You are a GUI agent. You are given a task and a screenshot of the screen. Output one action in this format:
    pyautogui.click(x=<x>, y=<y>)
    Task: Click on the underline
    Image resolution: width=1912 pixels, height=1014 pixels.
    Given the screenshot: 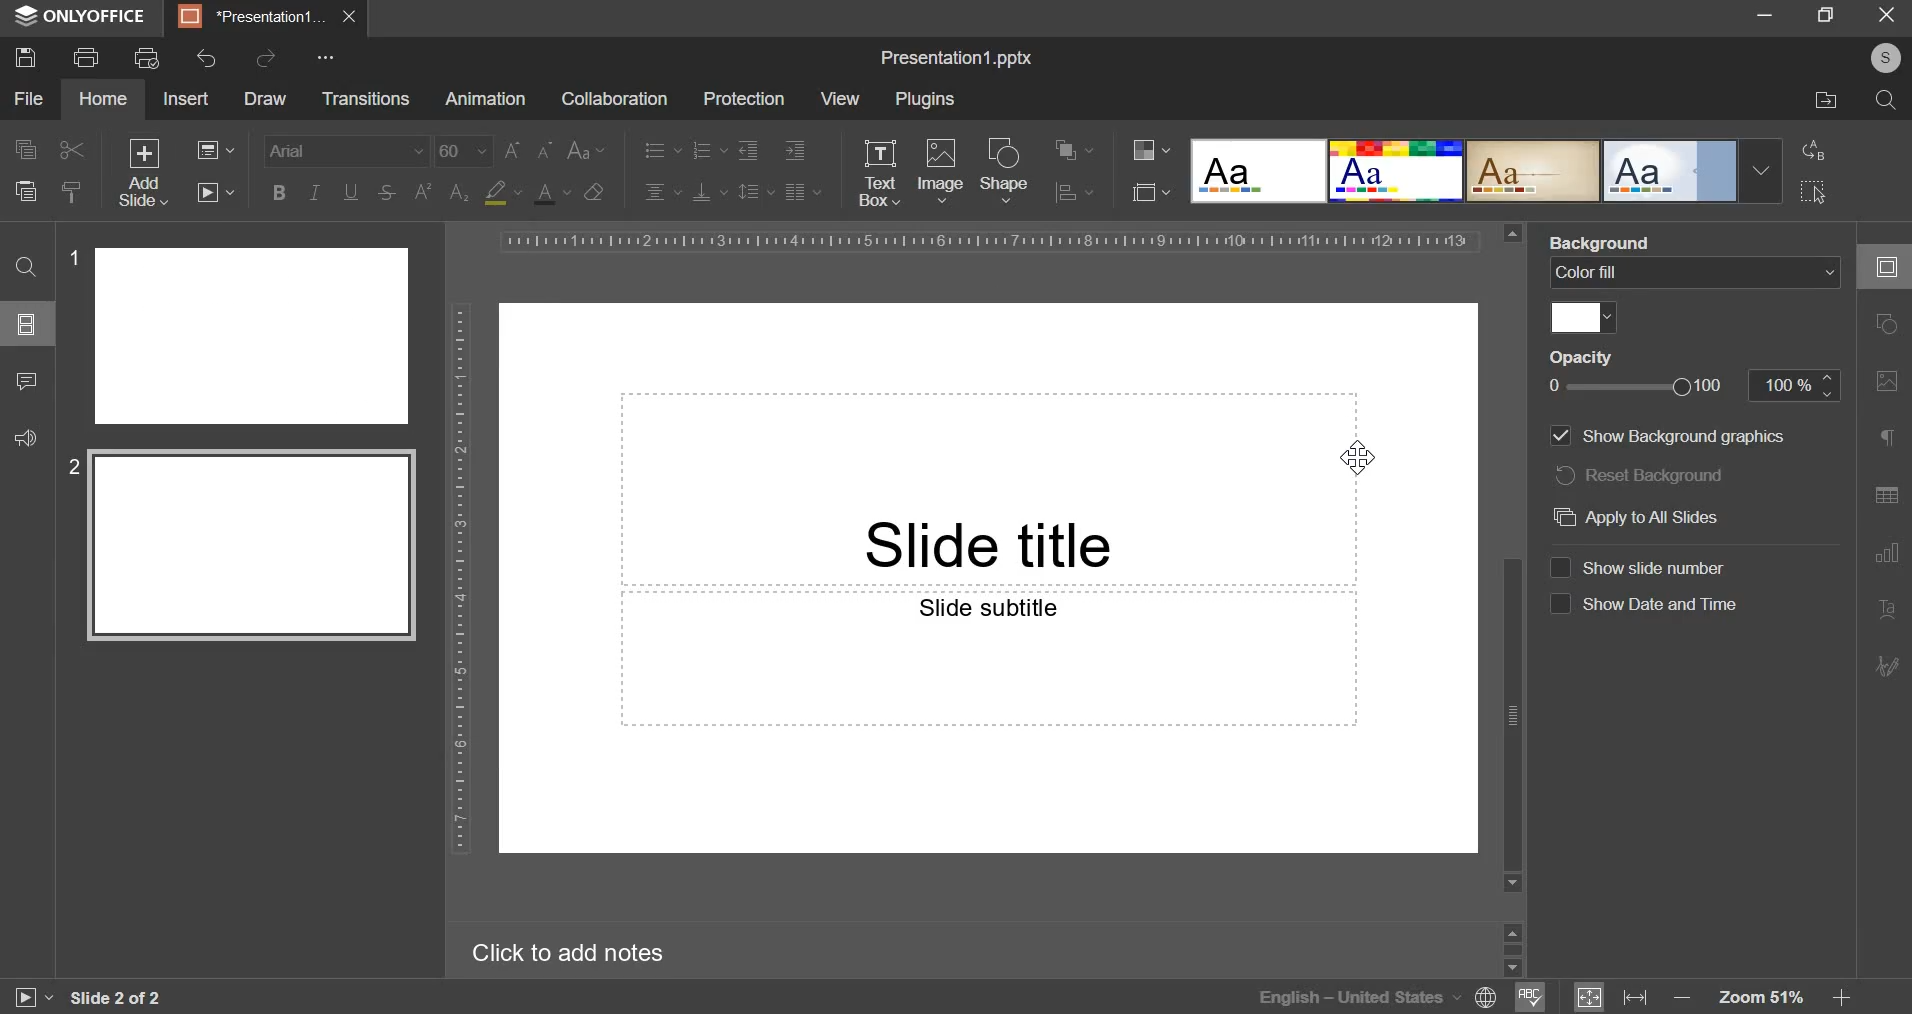 What is the action you would take?
    pyautogui.click(x=350, y=190)
    